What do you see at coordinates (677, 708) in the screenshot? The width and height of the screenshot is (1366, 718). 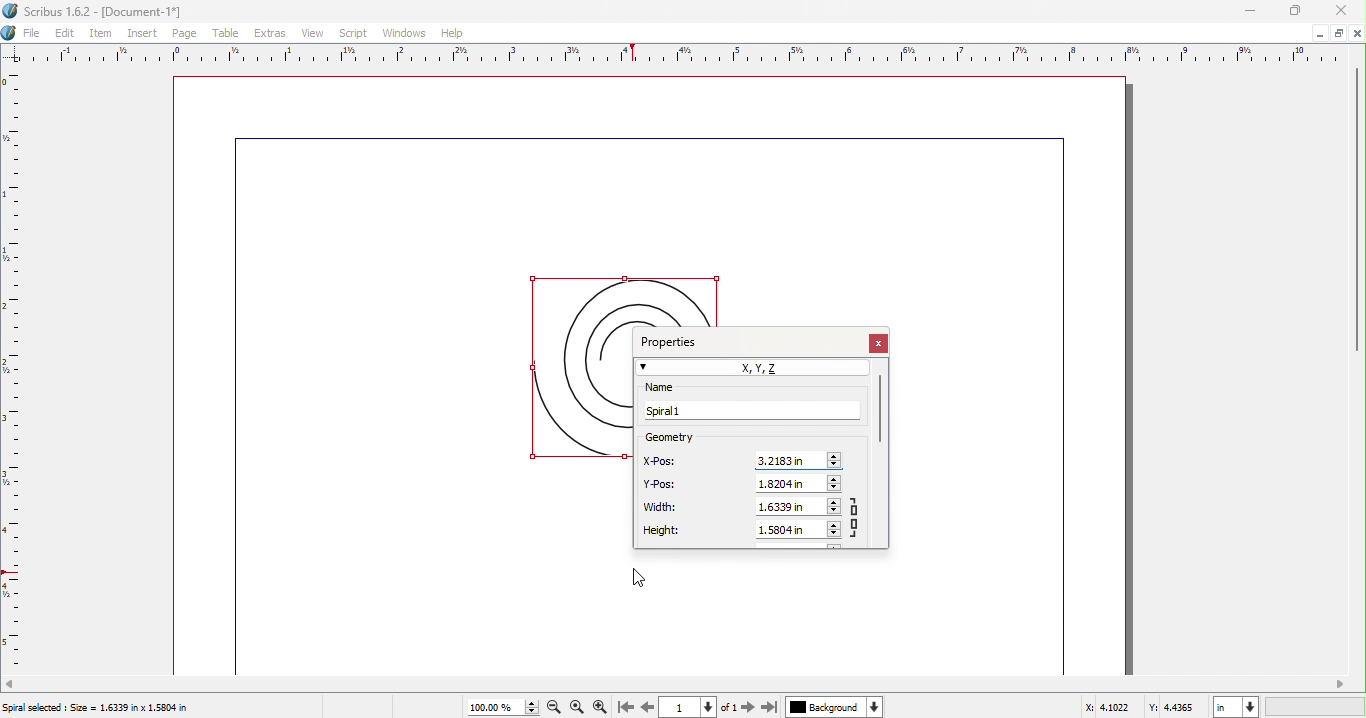 I see `current page` at bounding box center [677, 708].